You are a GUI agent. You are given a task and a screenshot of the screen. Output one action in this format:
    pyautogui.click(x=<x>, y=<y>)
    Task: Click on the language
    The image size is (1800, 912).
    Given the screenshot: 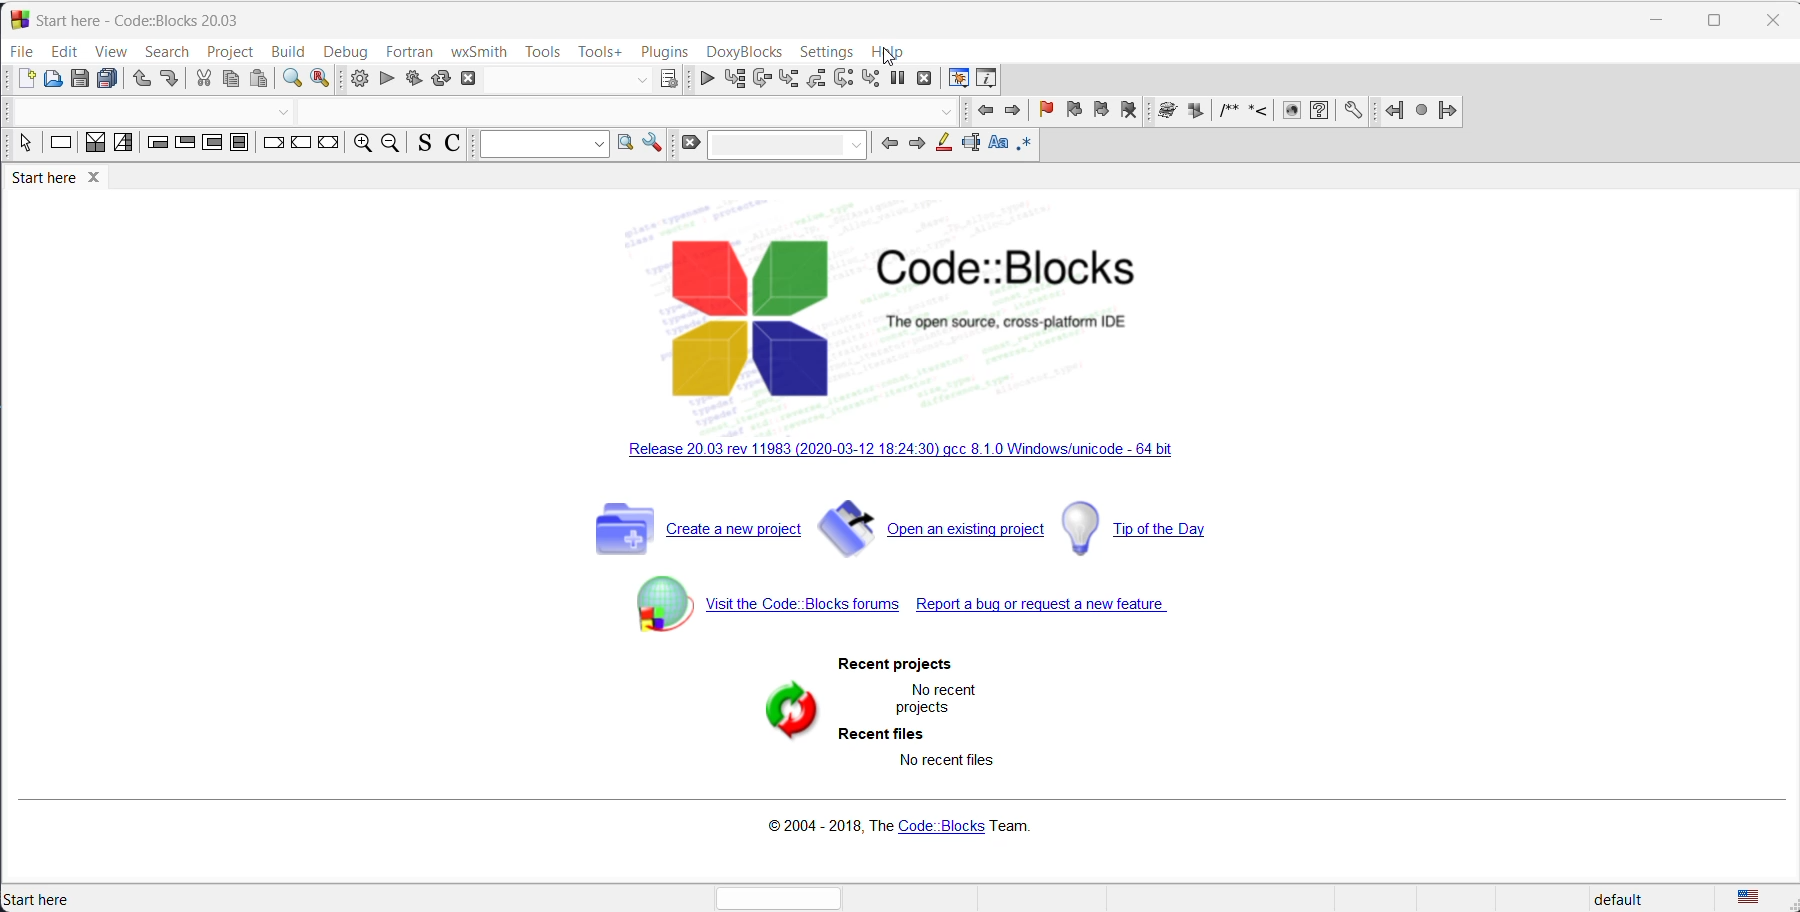 What is the action you would take?
    pyautogui.click(x=1760, y=898)
    